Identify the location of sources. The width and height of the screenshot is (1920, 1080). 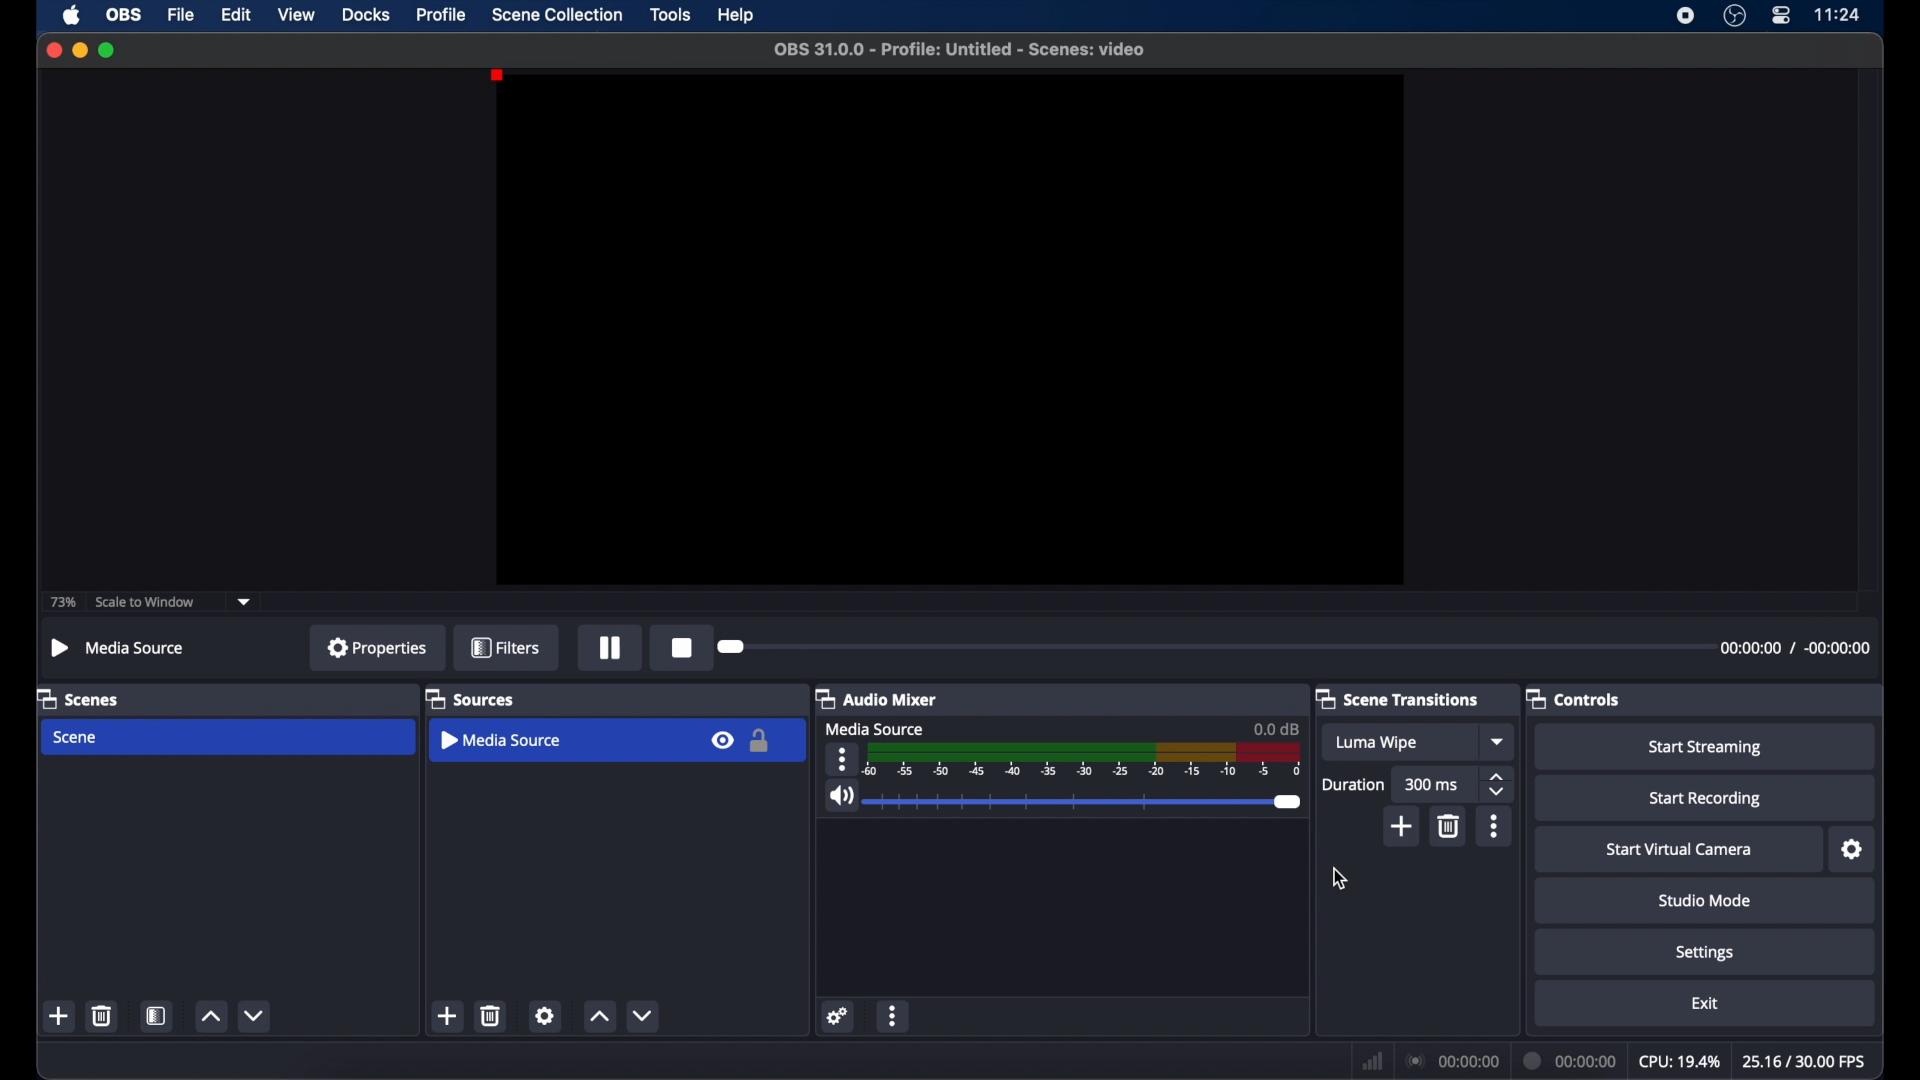
(470, 698).